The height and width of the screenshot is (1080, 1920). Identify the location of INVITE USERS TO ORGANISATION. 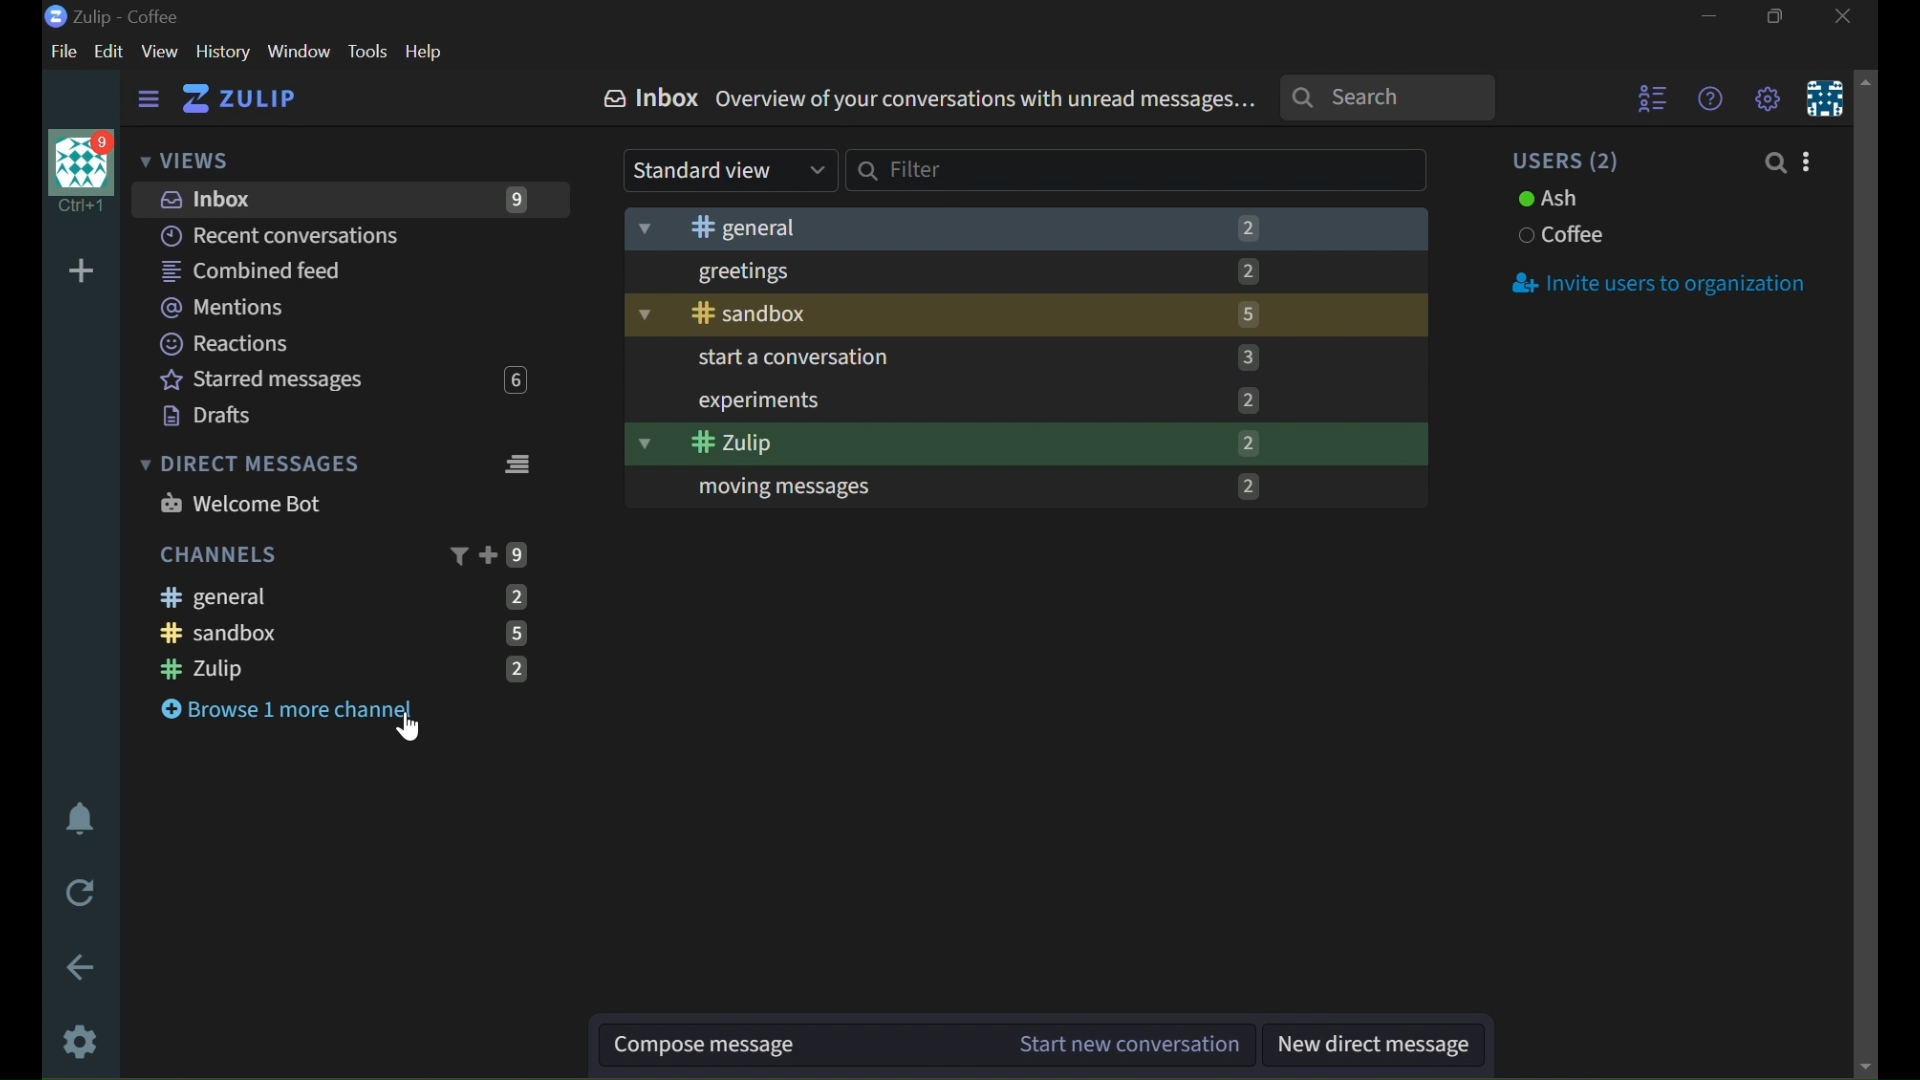
(1657, 285).